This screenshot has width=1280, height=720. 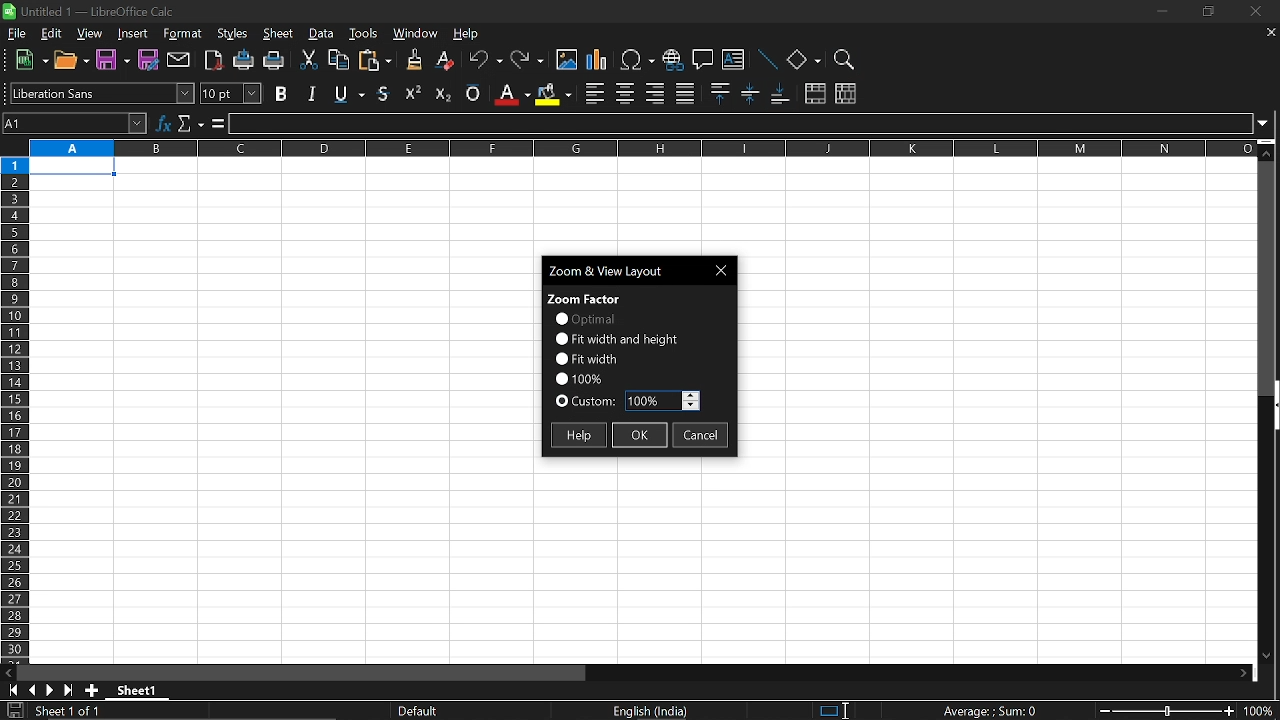 I want to click on print directly, so click(x=244, y=62).